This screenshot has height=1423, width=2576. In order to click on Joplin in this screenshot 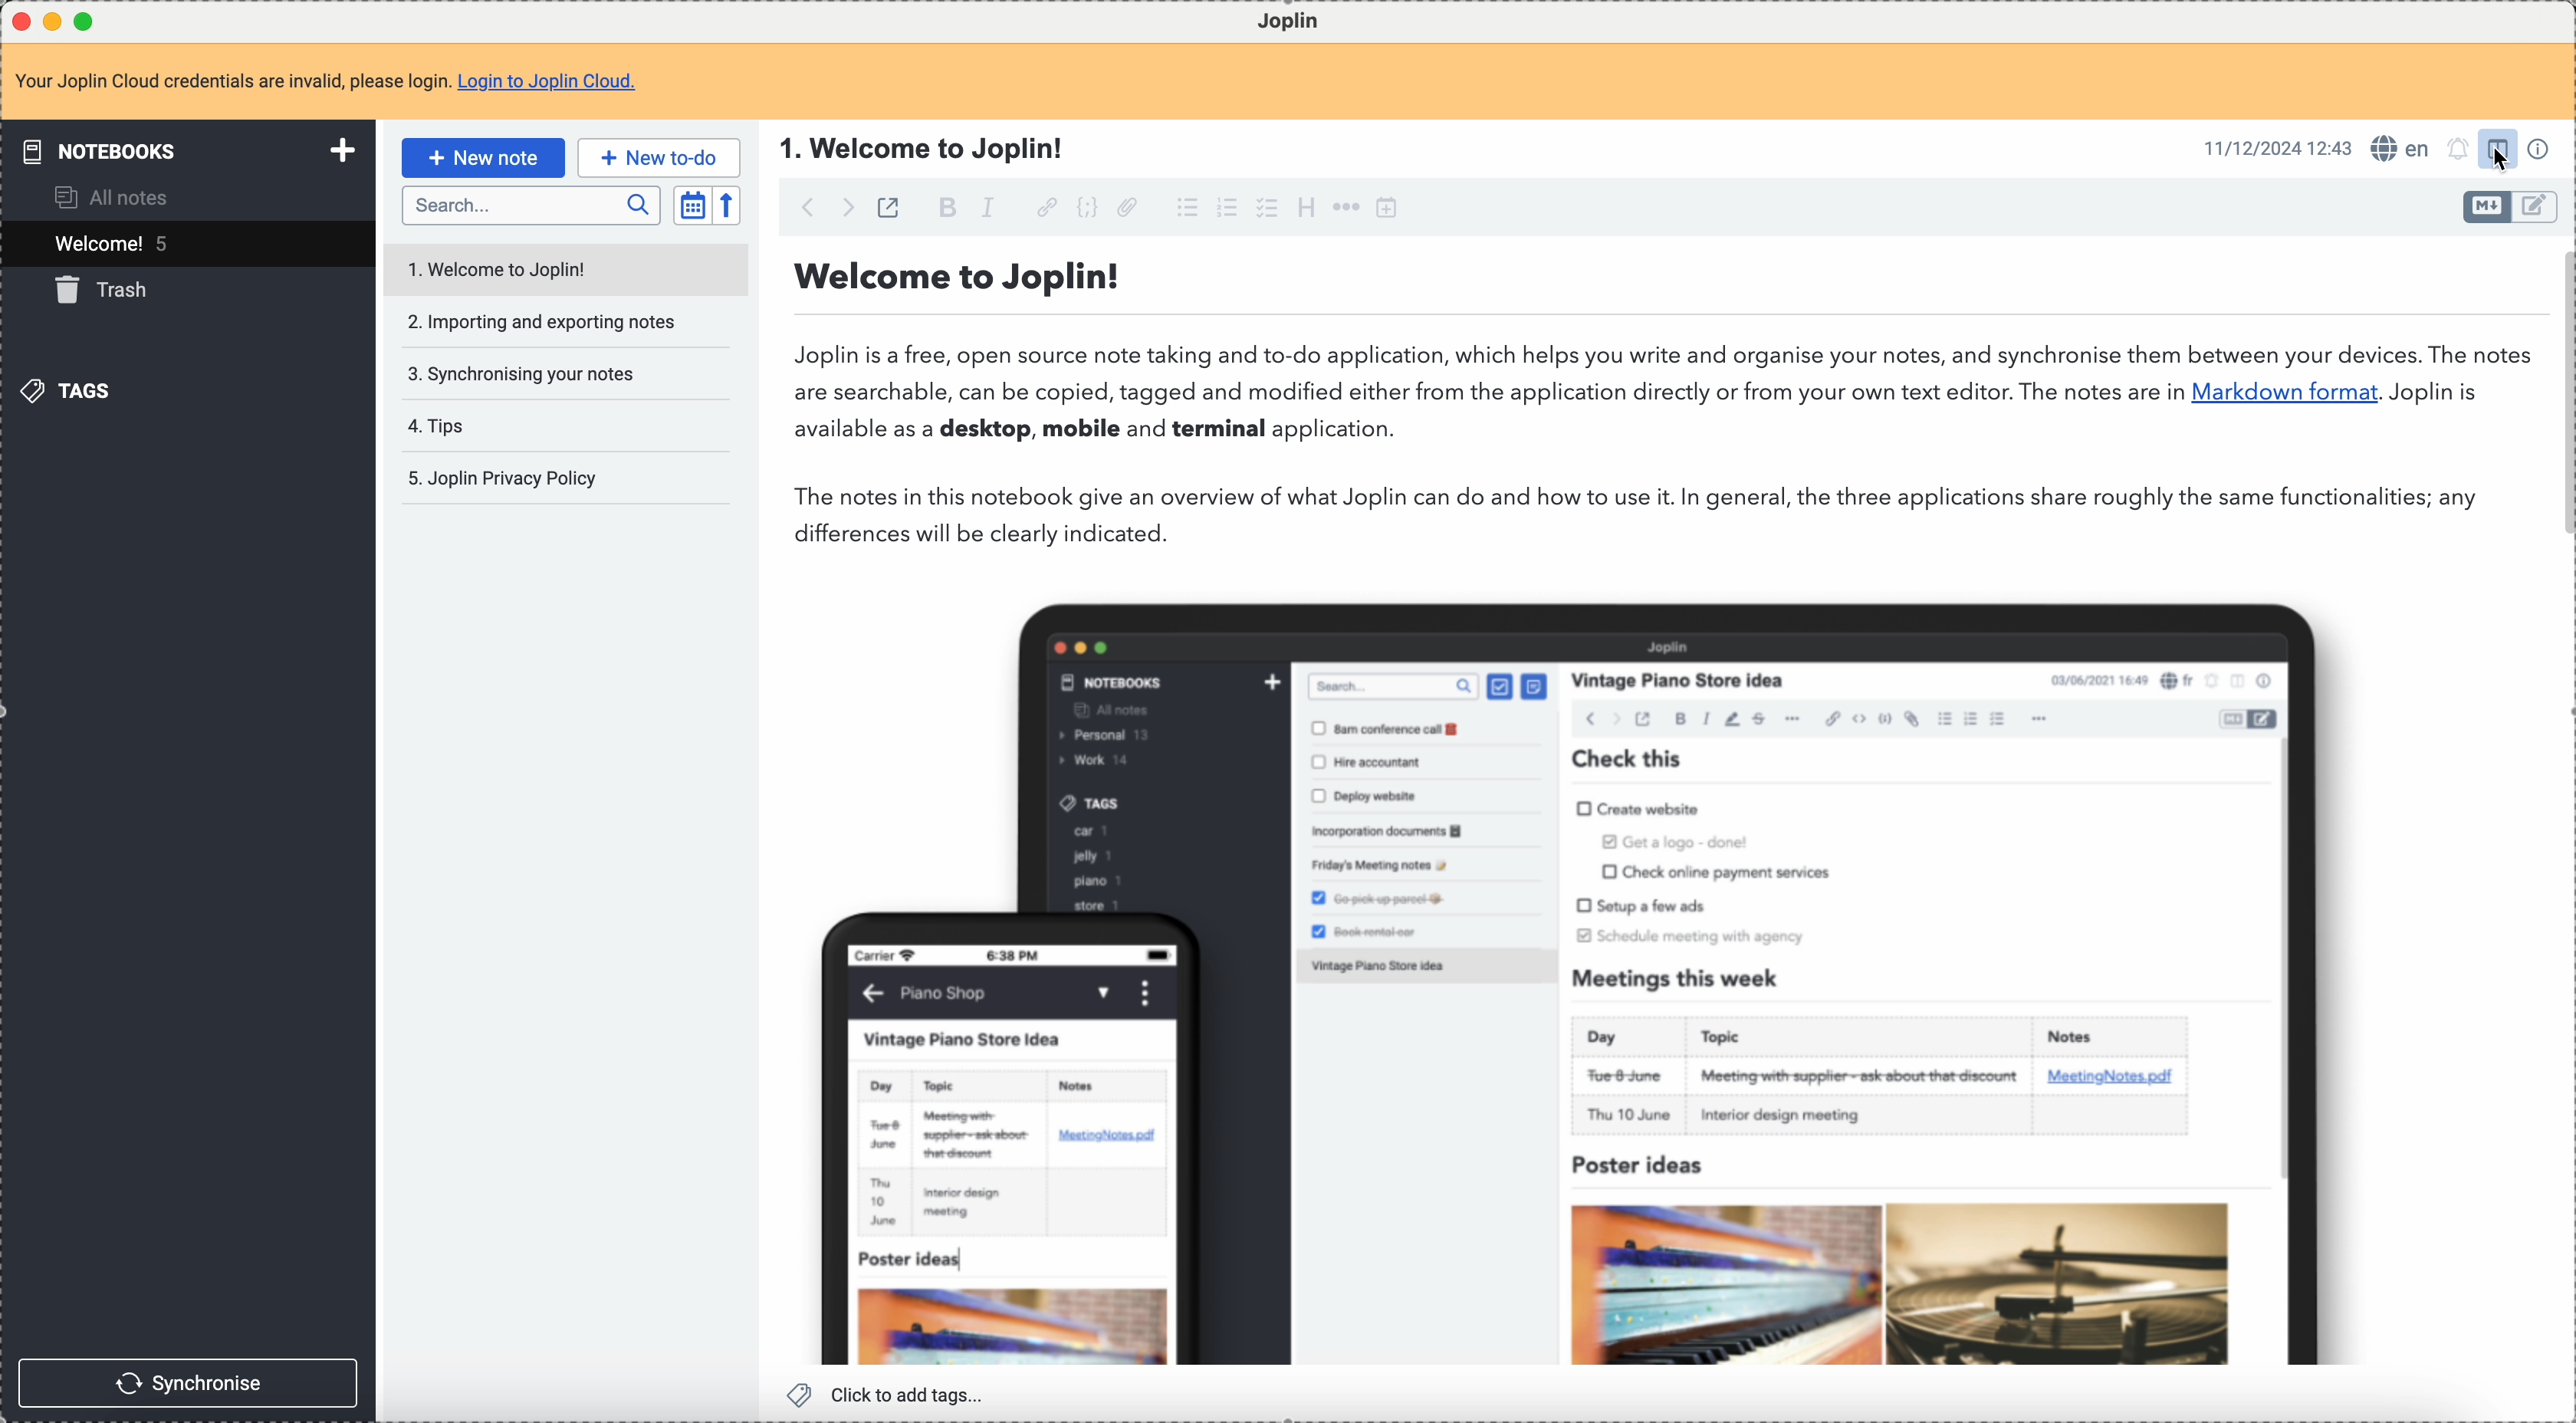, I will do `click(1289, 19)`.